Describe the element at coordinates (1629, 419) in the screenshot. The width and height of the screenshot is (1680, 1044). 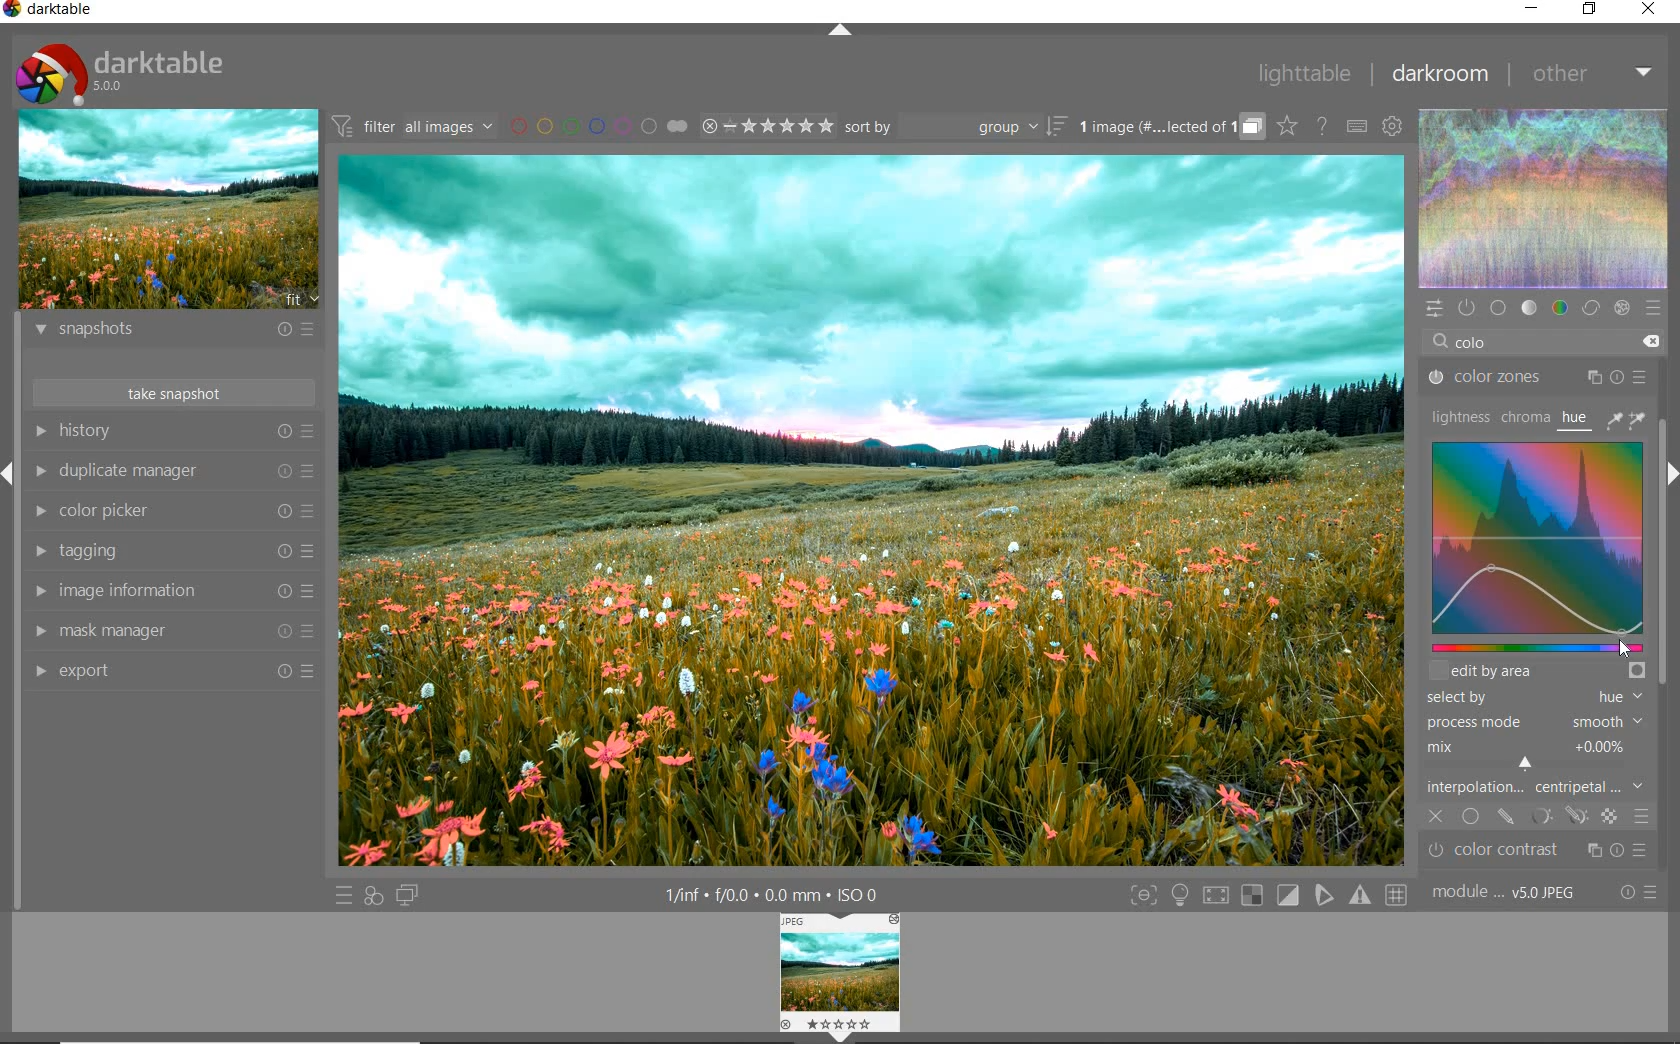
I see `picker tools` at that location.